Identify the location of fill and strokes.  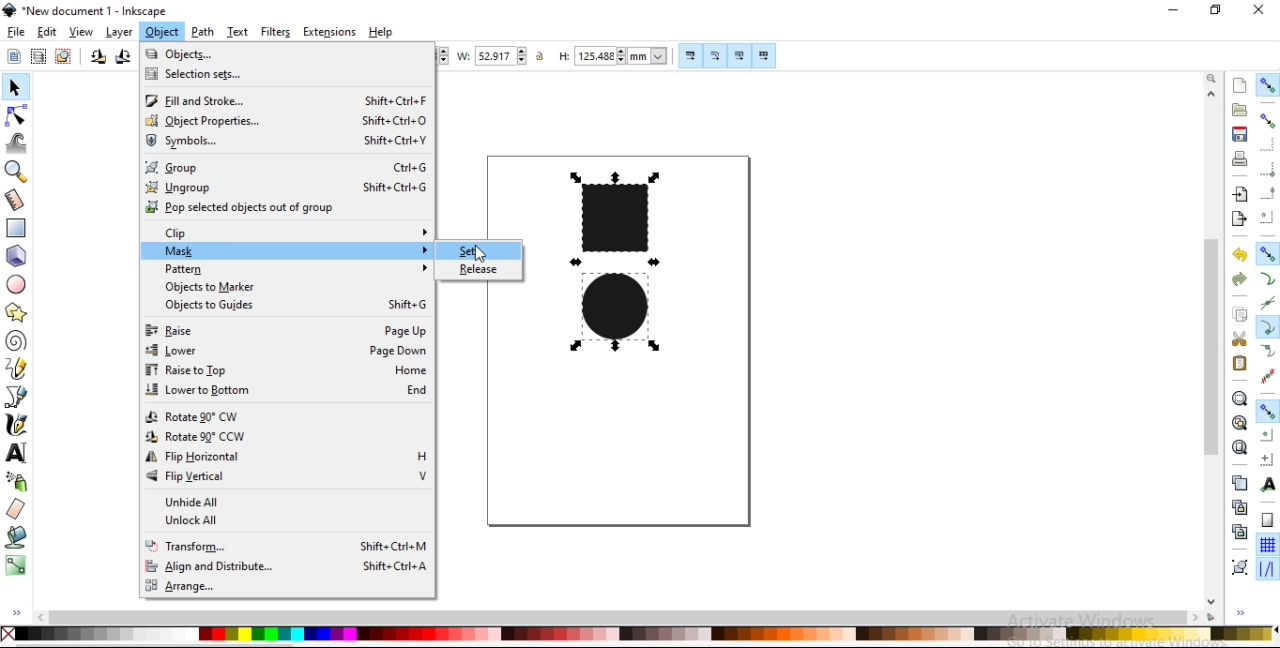
(286, 102).